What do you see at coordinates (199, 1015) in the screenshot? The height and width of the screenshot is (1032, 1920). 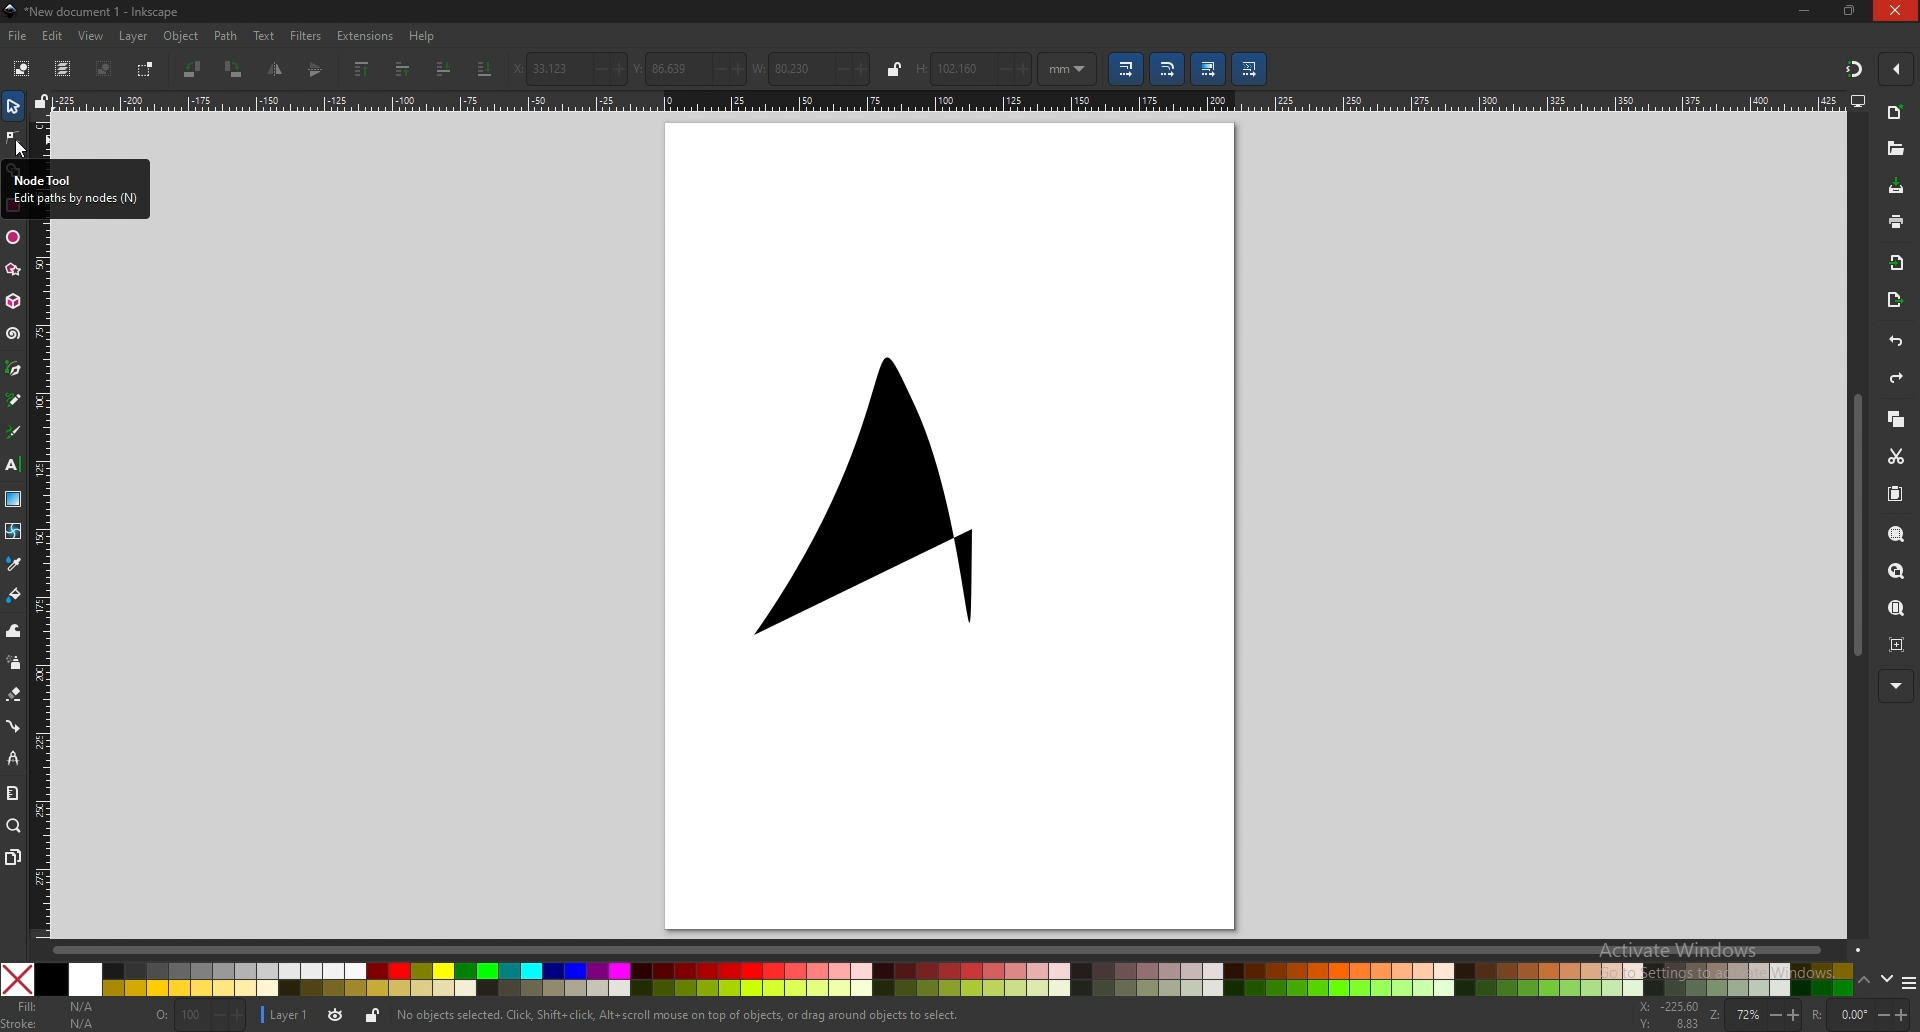 I see `opacity` at bounding box center [199, 1015].